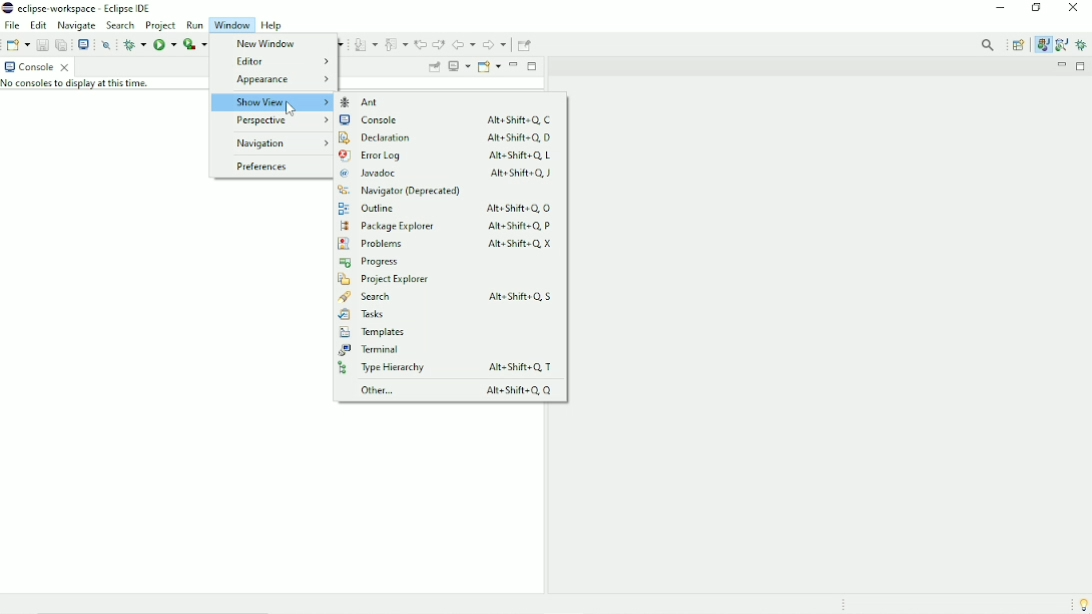 This screenshot has width=1092, height=614. What do you see at coordinates (400, 191) in the screenshot?
I see `Navigator (deprecated)` at bounding box center [400, 191].